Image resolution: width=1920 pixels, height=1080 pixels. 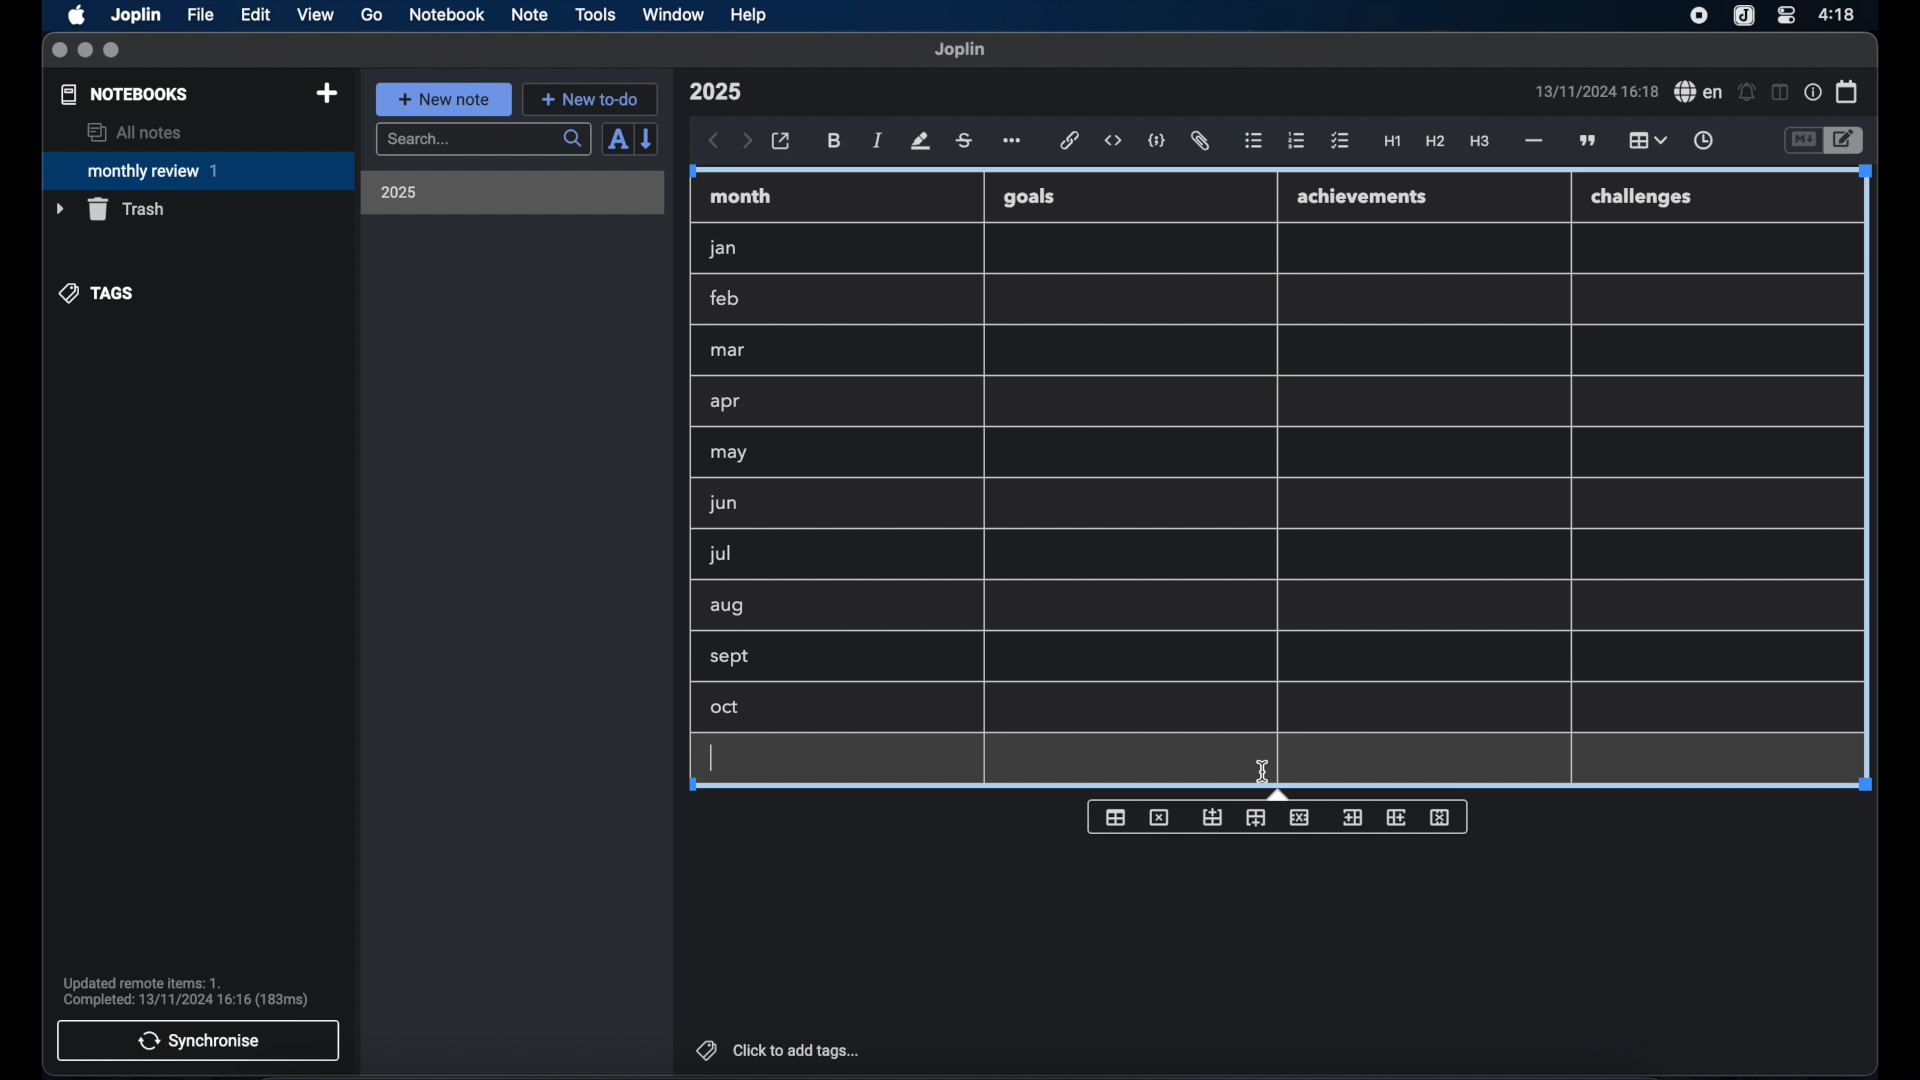 What do you see at coordinates (315, 15) in the screenshot?
I see `view` at bounding box center [315, 15].